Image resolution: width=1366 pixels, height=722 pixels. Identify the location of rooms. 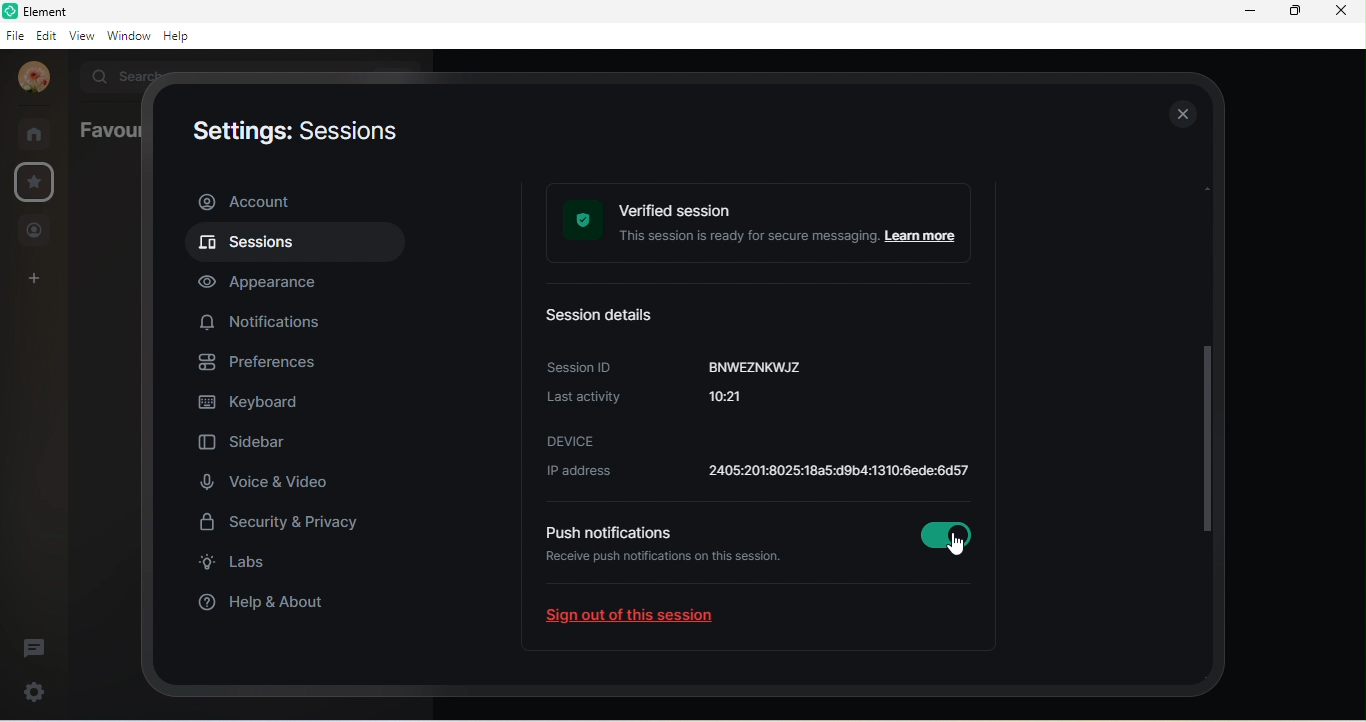
(39, 133).